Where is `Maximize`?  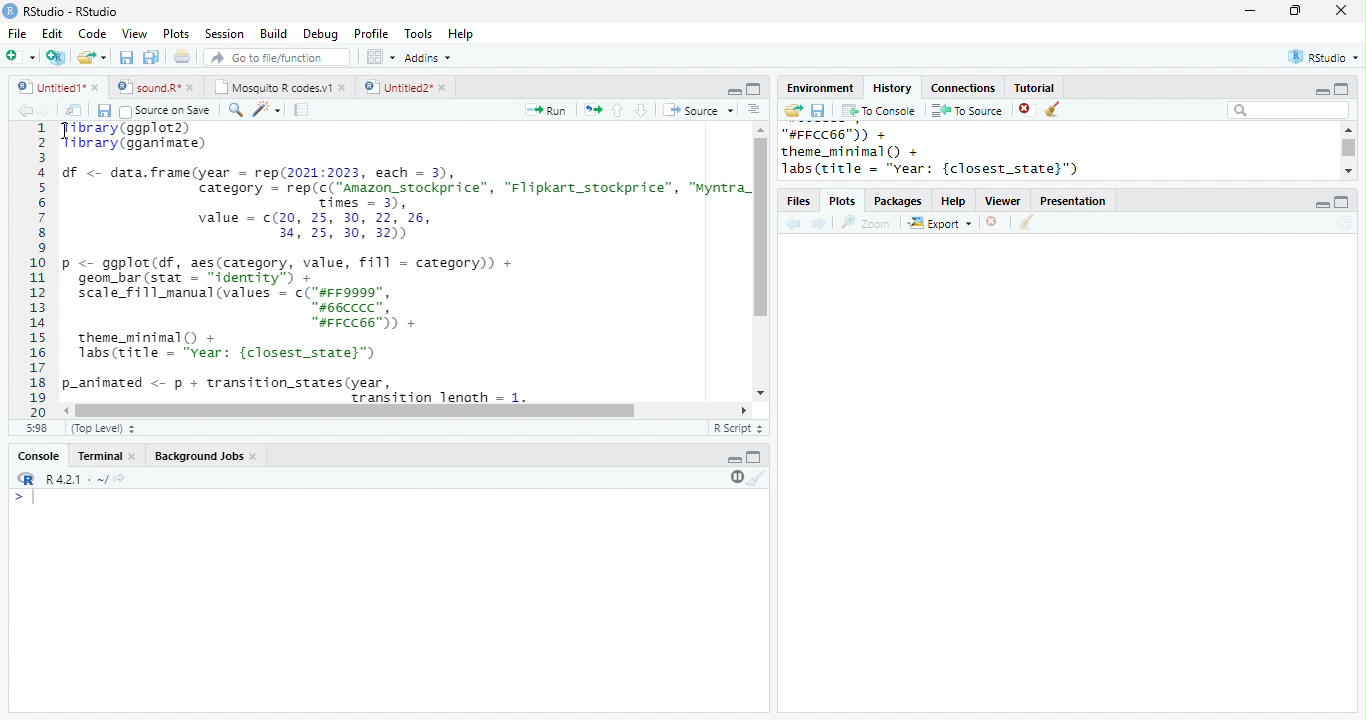 Maximize is located at coordinates (754, 89).